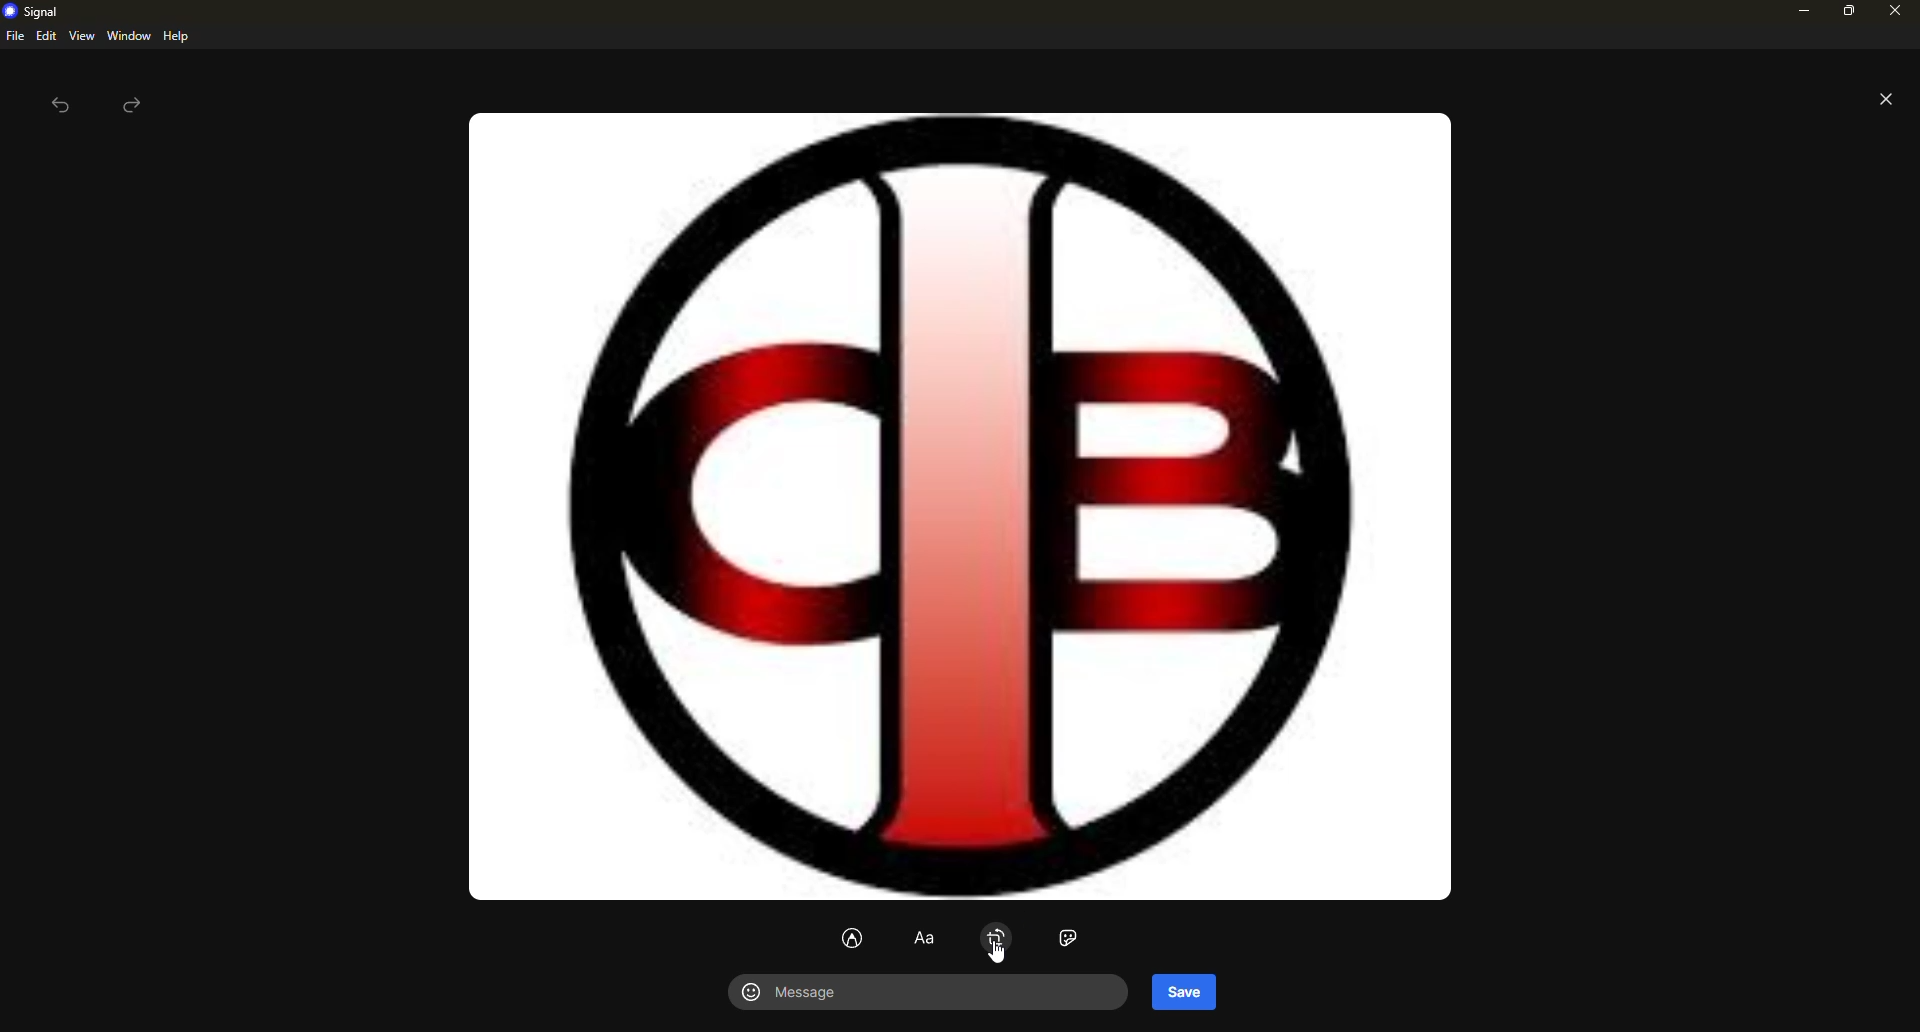 This screenshot has width=1920, height=1032. I want to click on image, so click(951, 504).